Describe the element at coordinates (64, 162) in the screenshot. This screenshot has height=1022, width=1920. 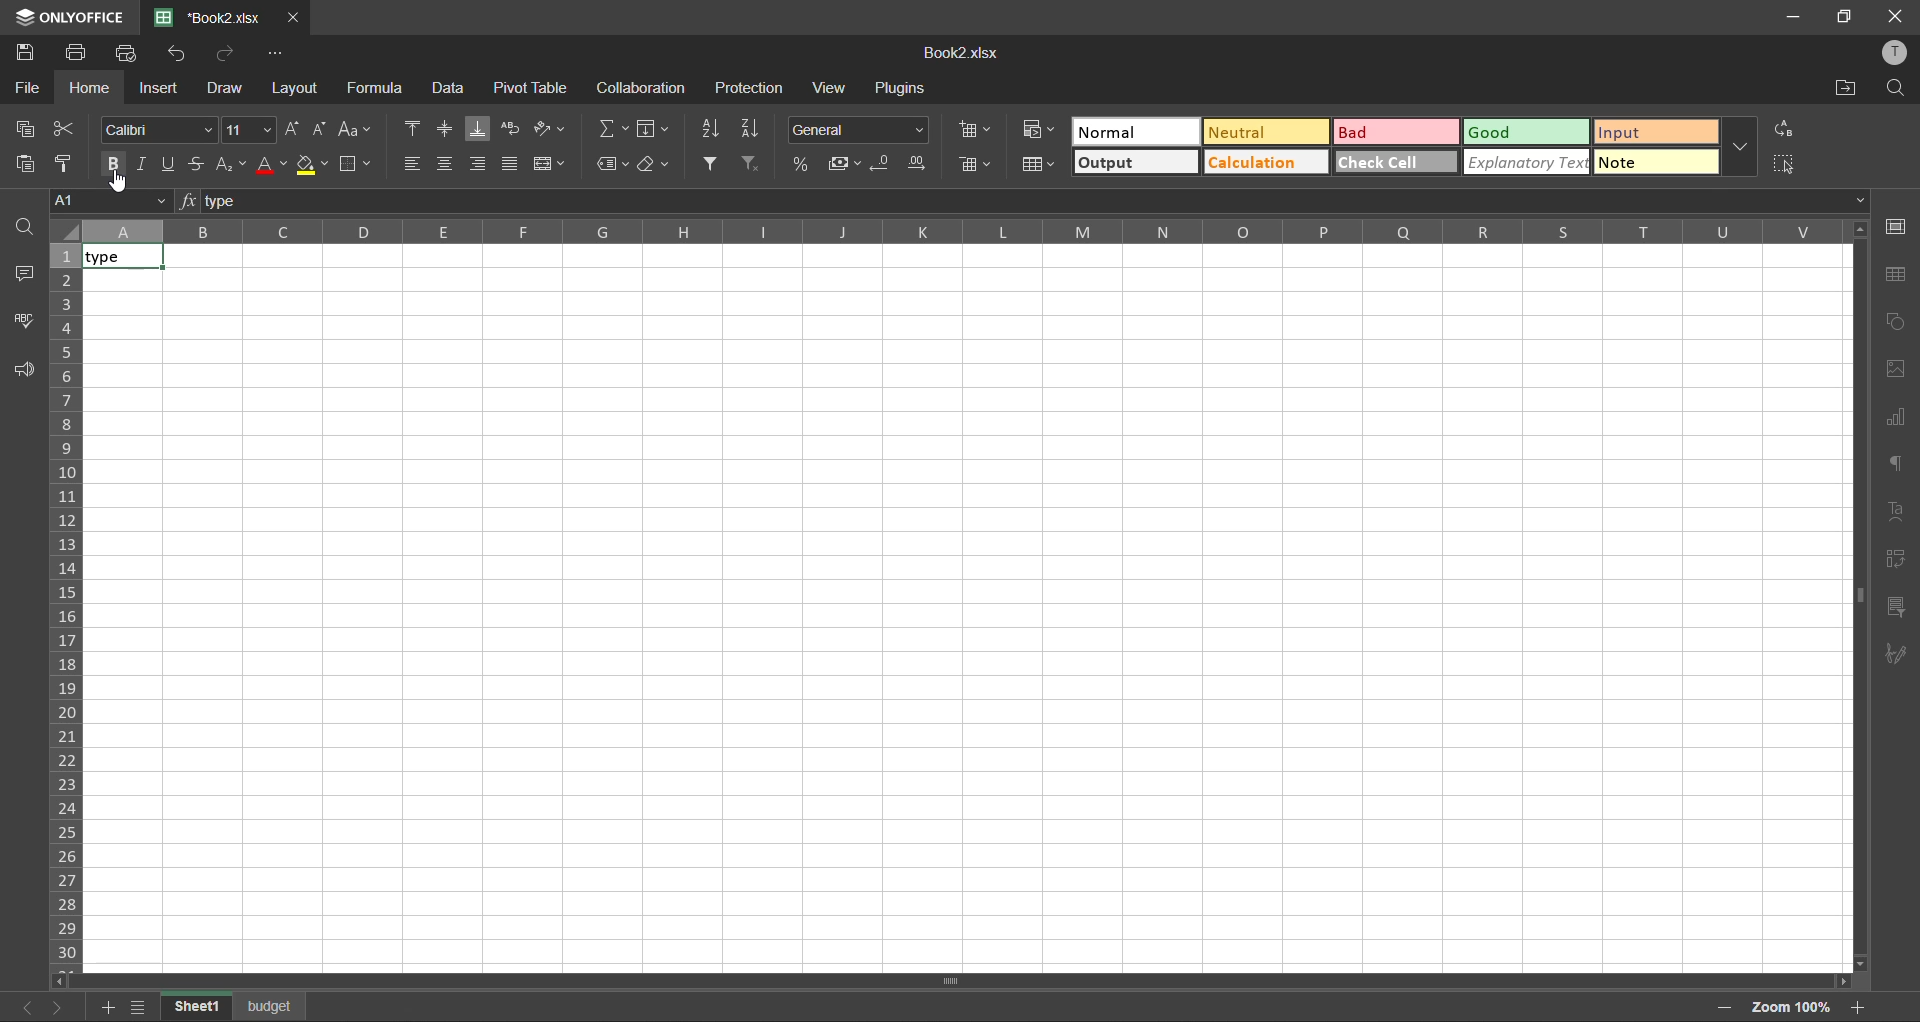
I see `copy style` at that location.